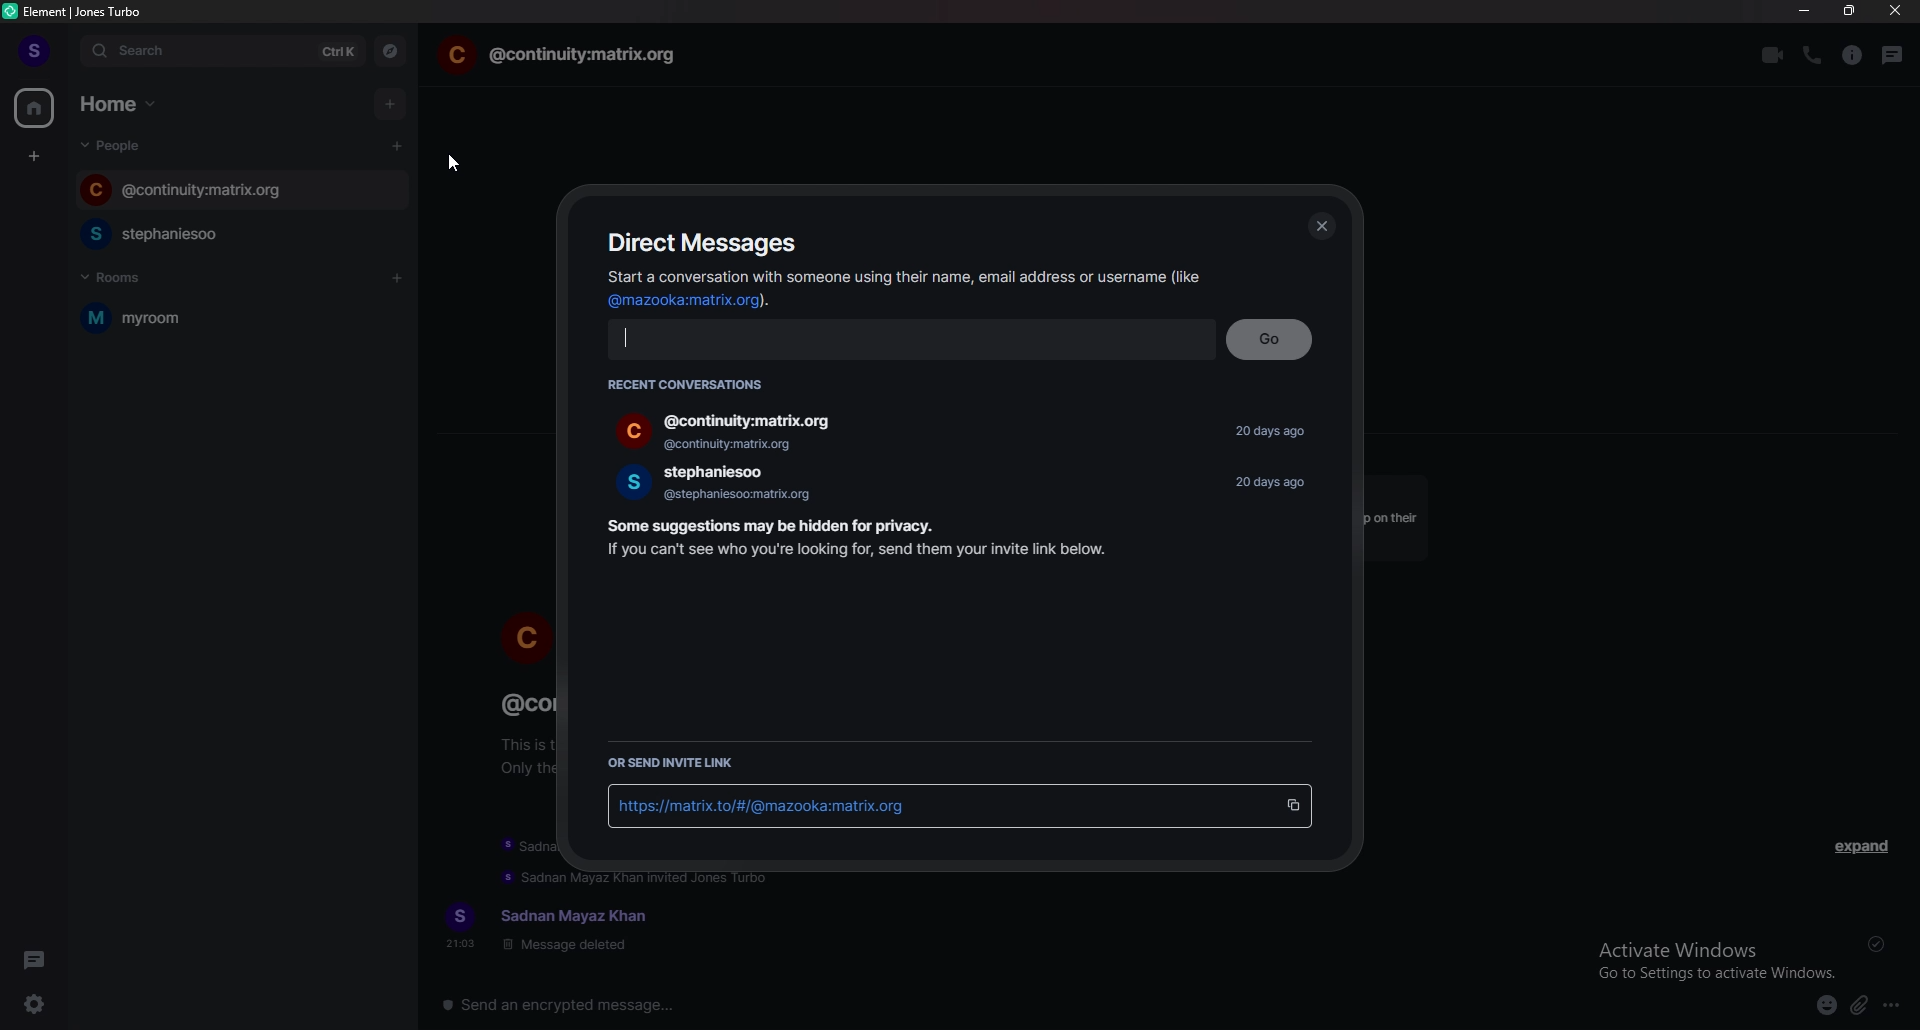 Image resolution: width=1920 pixels, height=1030 pixels. Describe the element at coordinates (225, 52) in the screenshot. I see `search` at that location.